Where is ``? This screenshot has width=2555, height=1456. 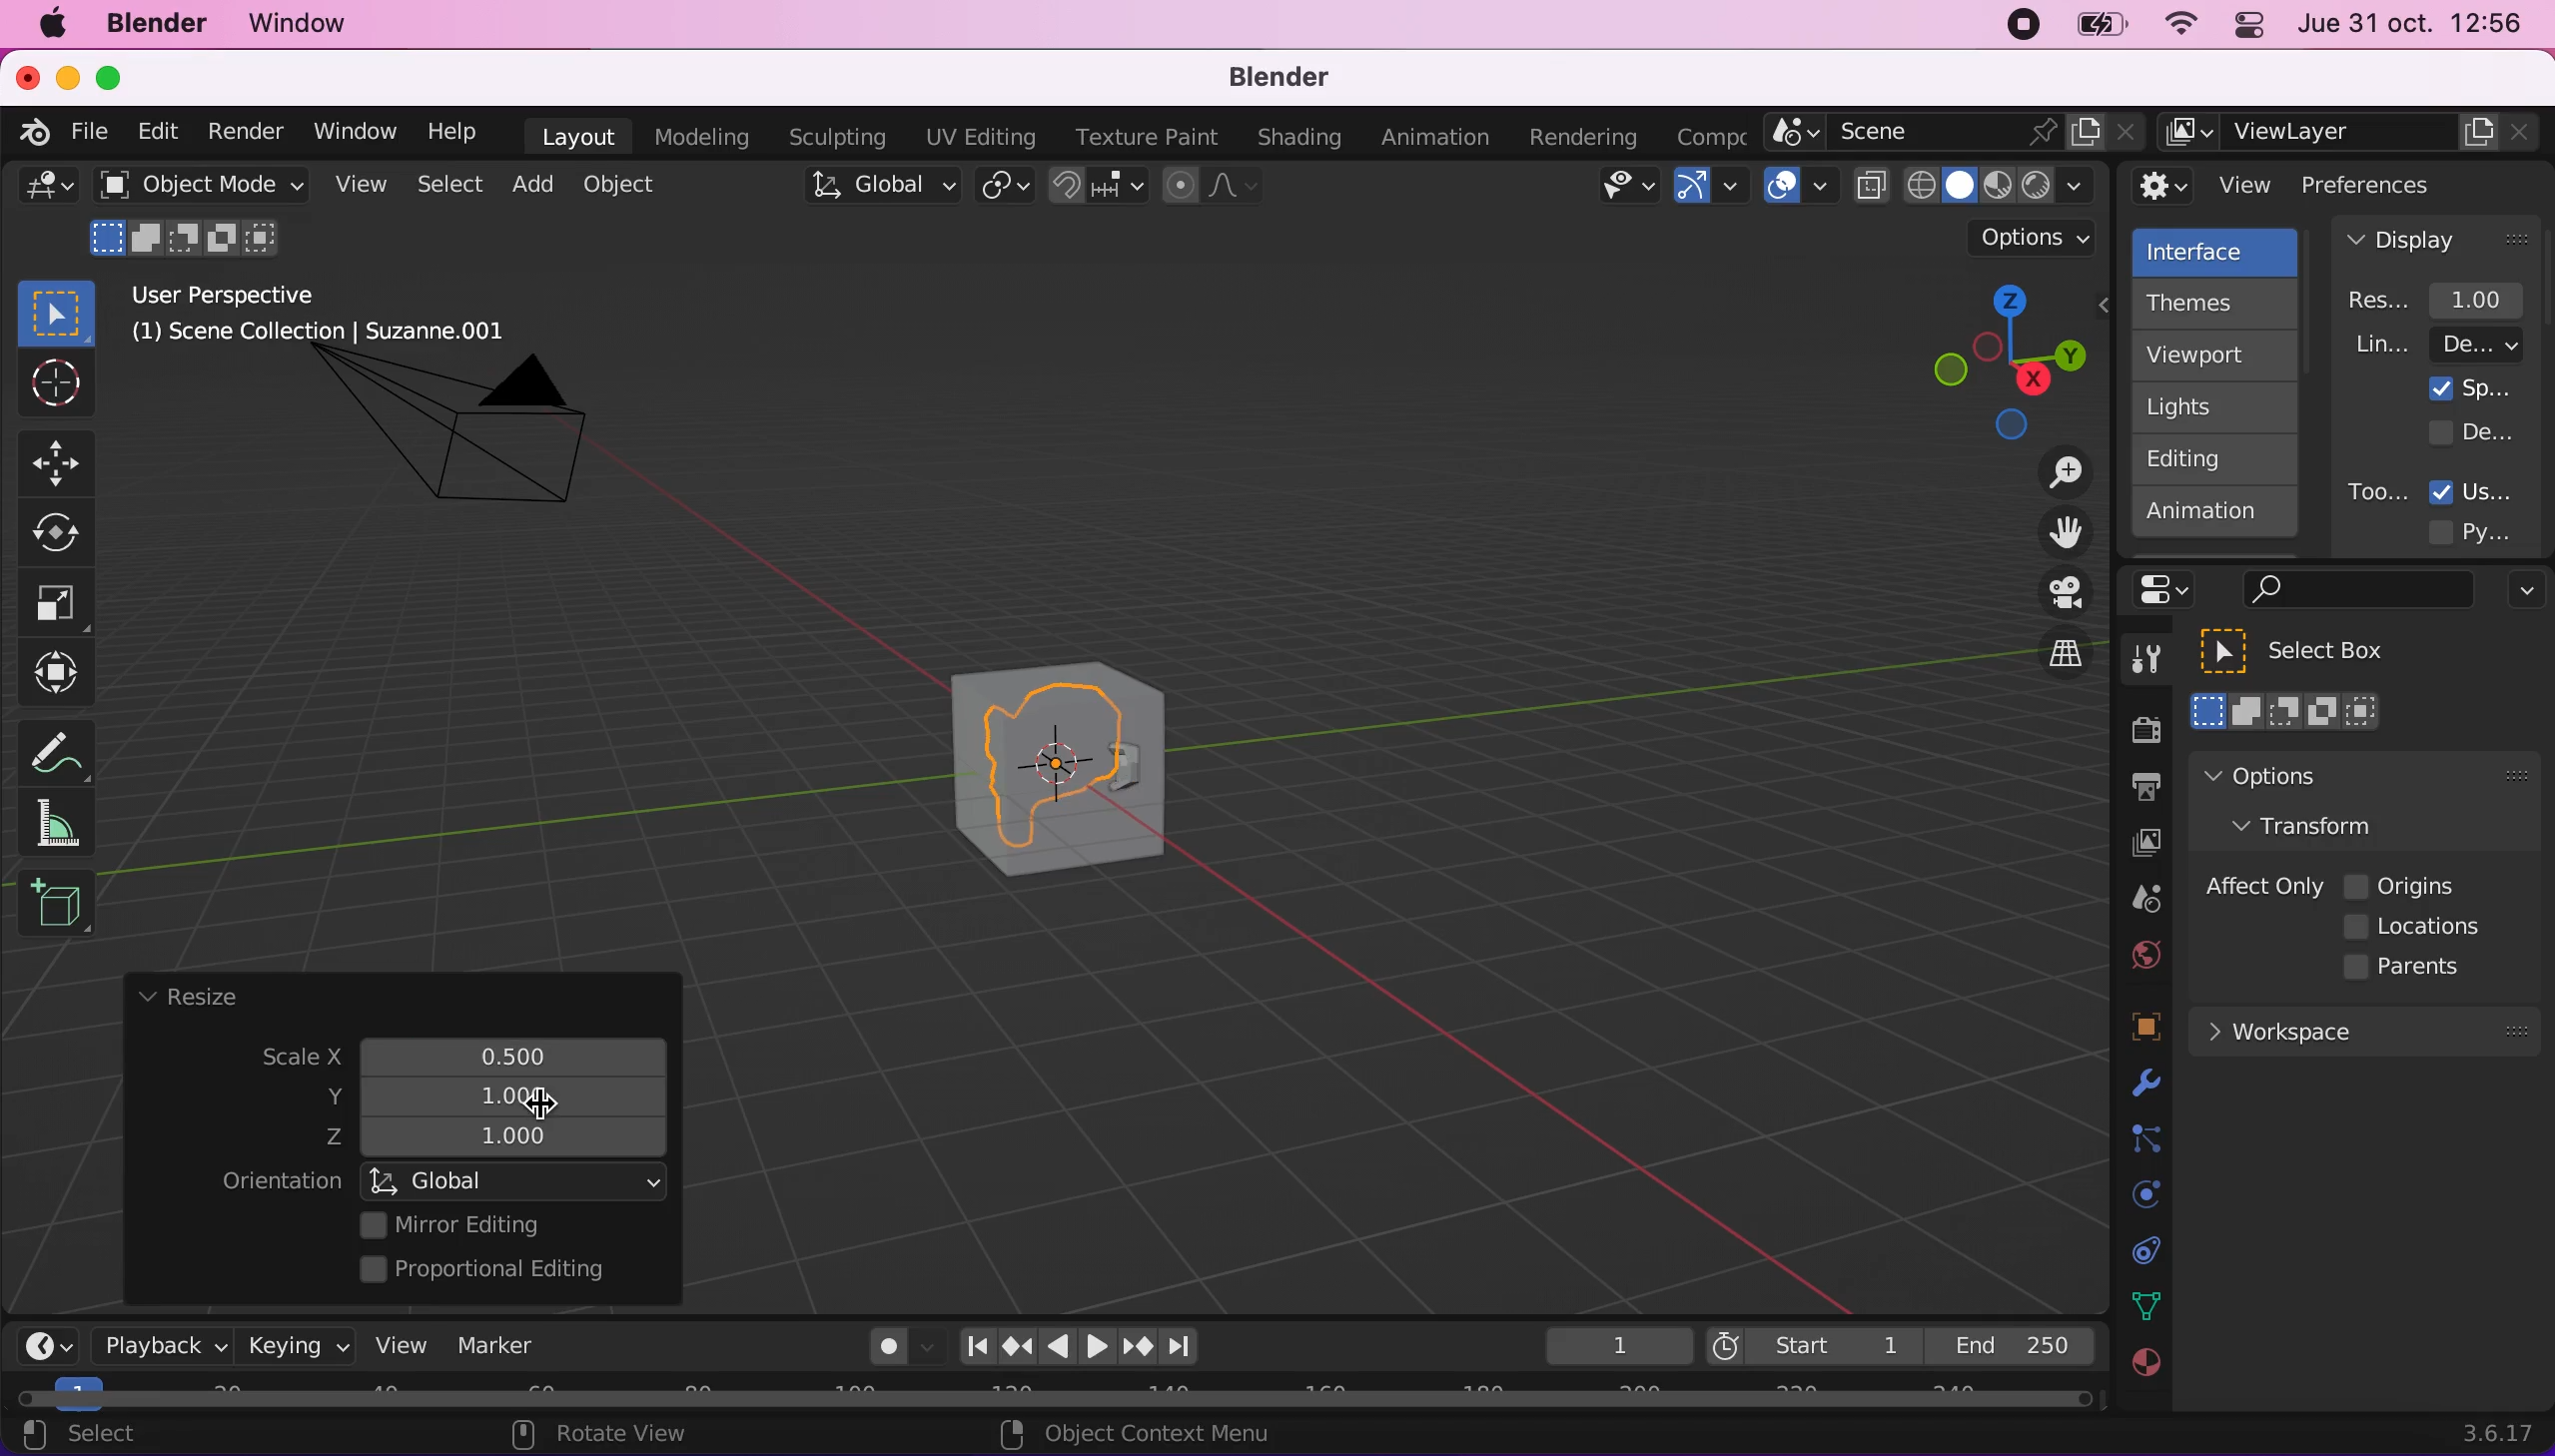
 is located at coordinates (57, 604).